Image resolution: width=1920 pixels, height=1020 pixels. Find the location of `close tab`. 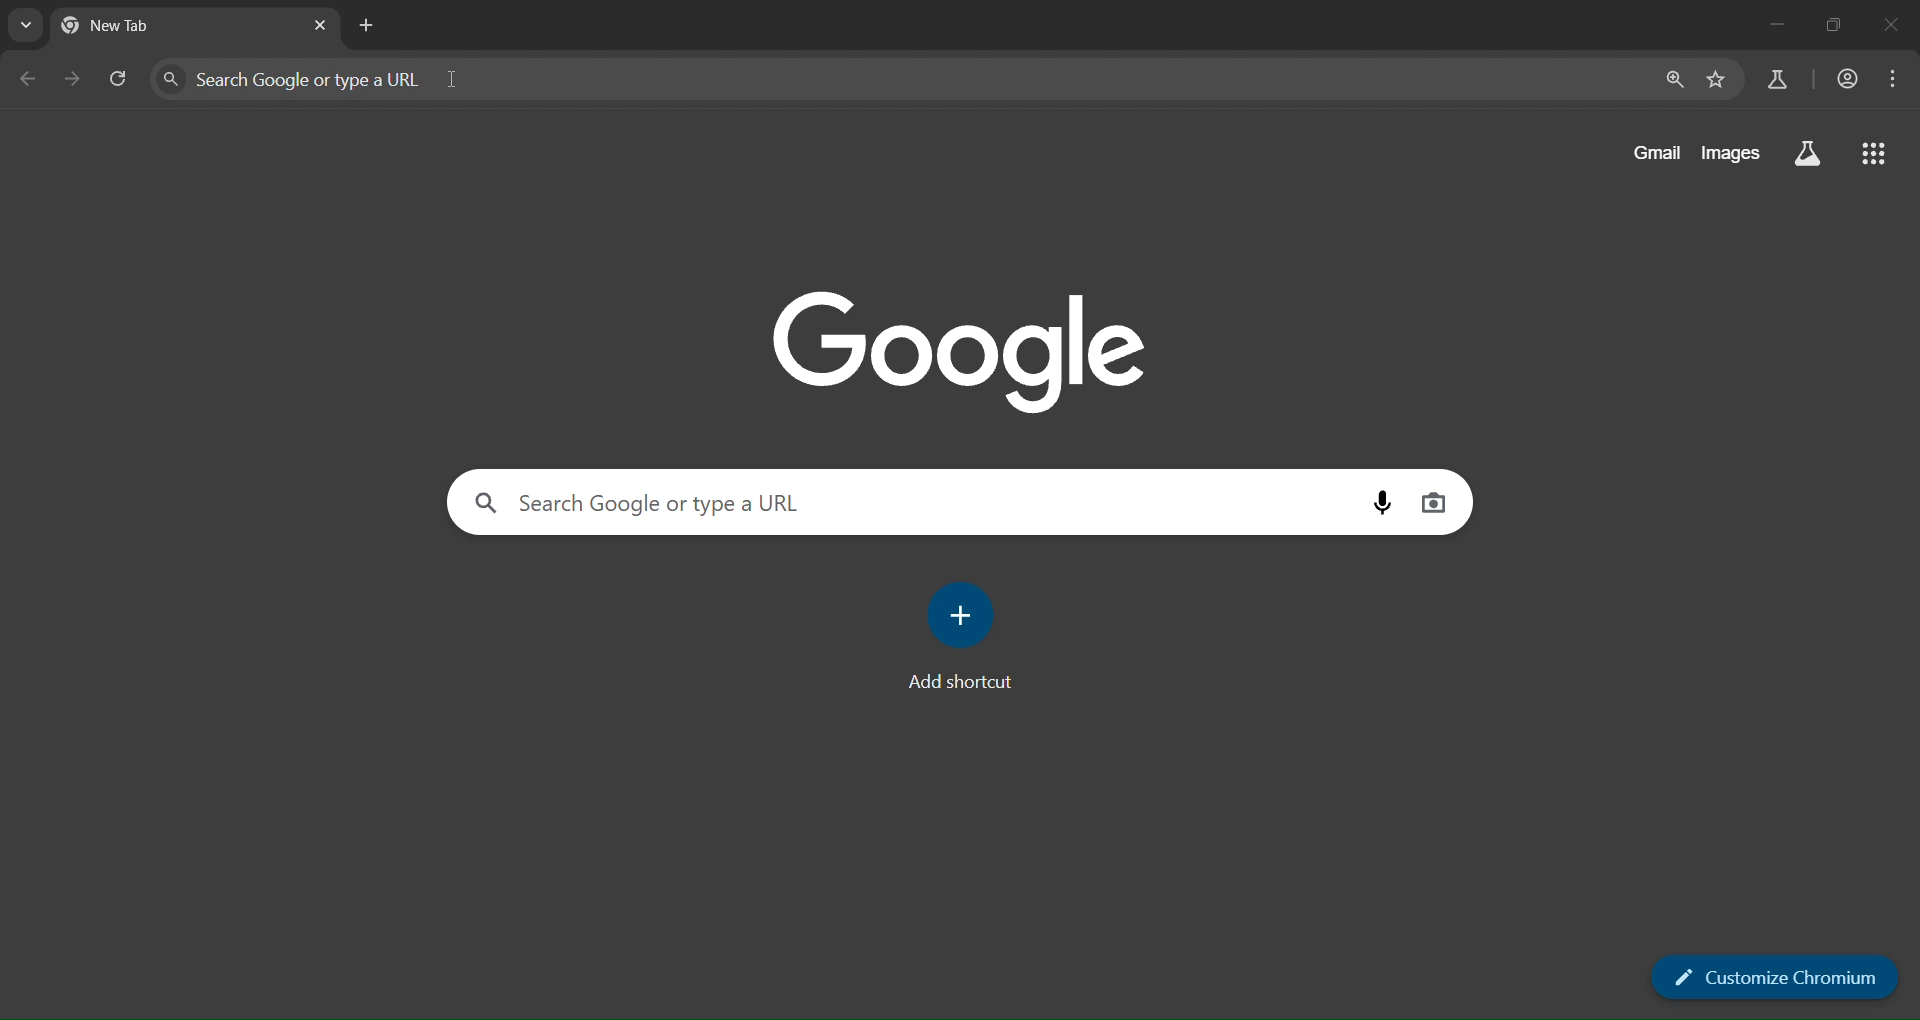

close tab is located at coordinates (321, 24).